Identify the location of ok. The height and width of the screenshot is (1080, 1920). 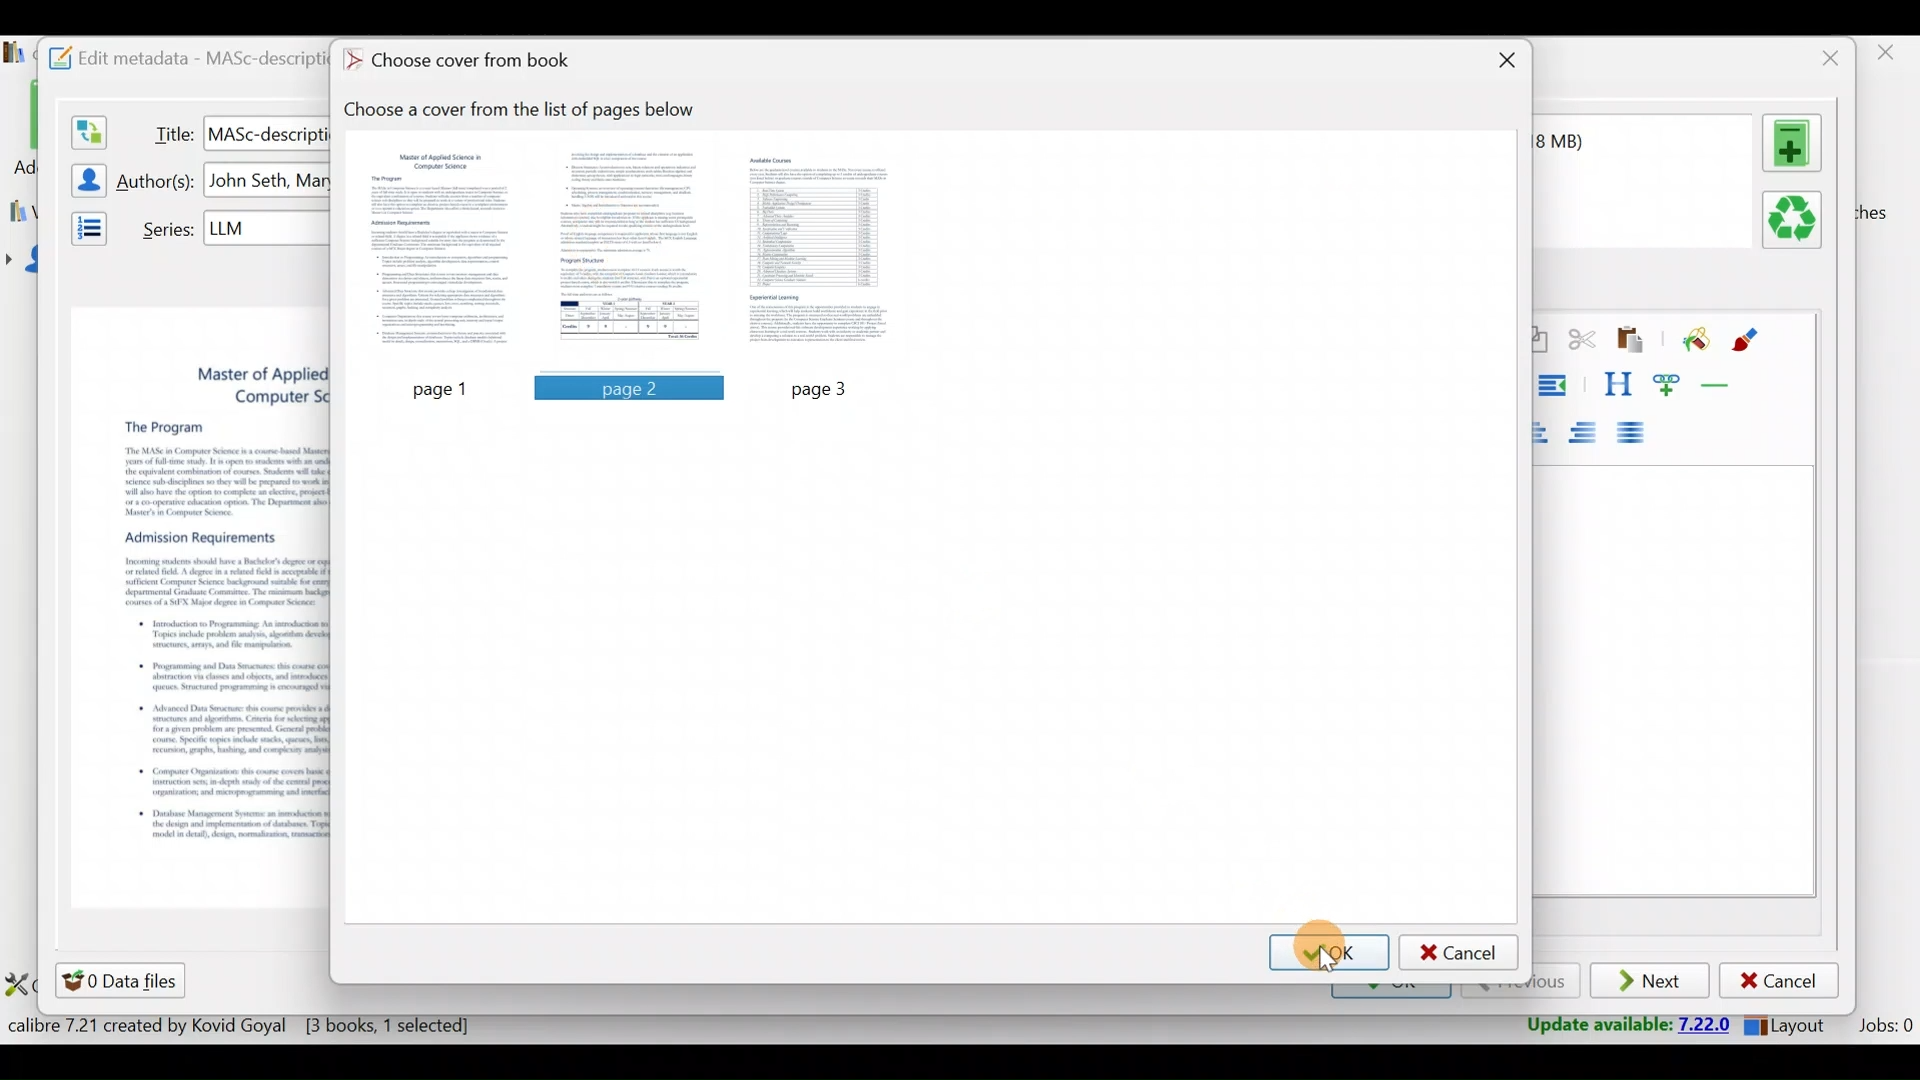
(1330, 951).